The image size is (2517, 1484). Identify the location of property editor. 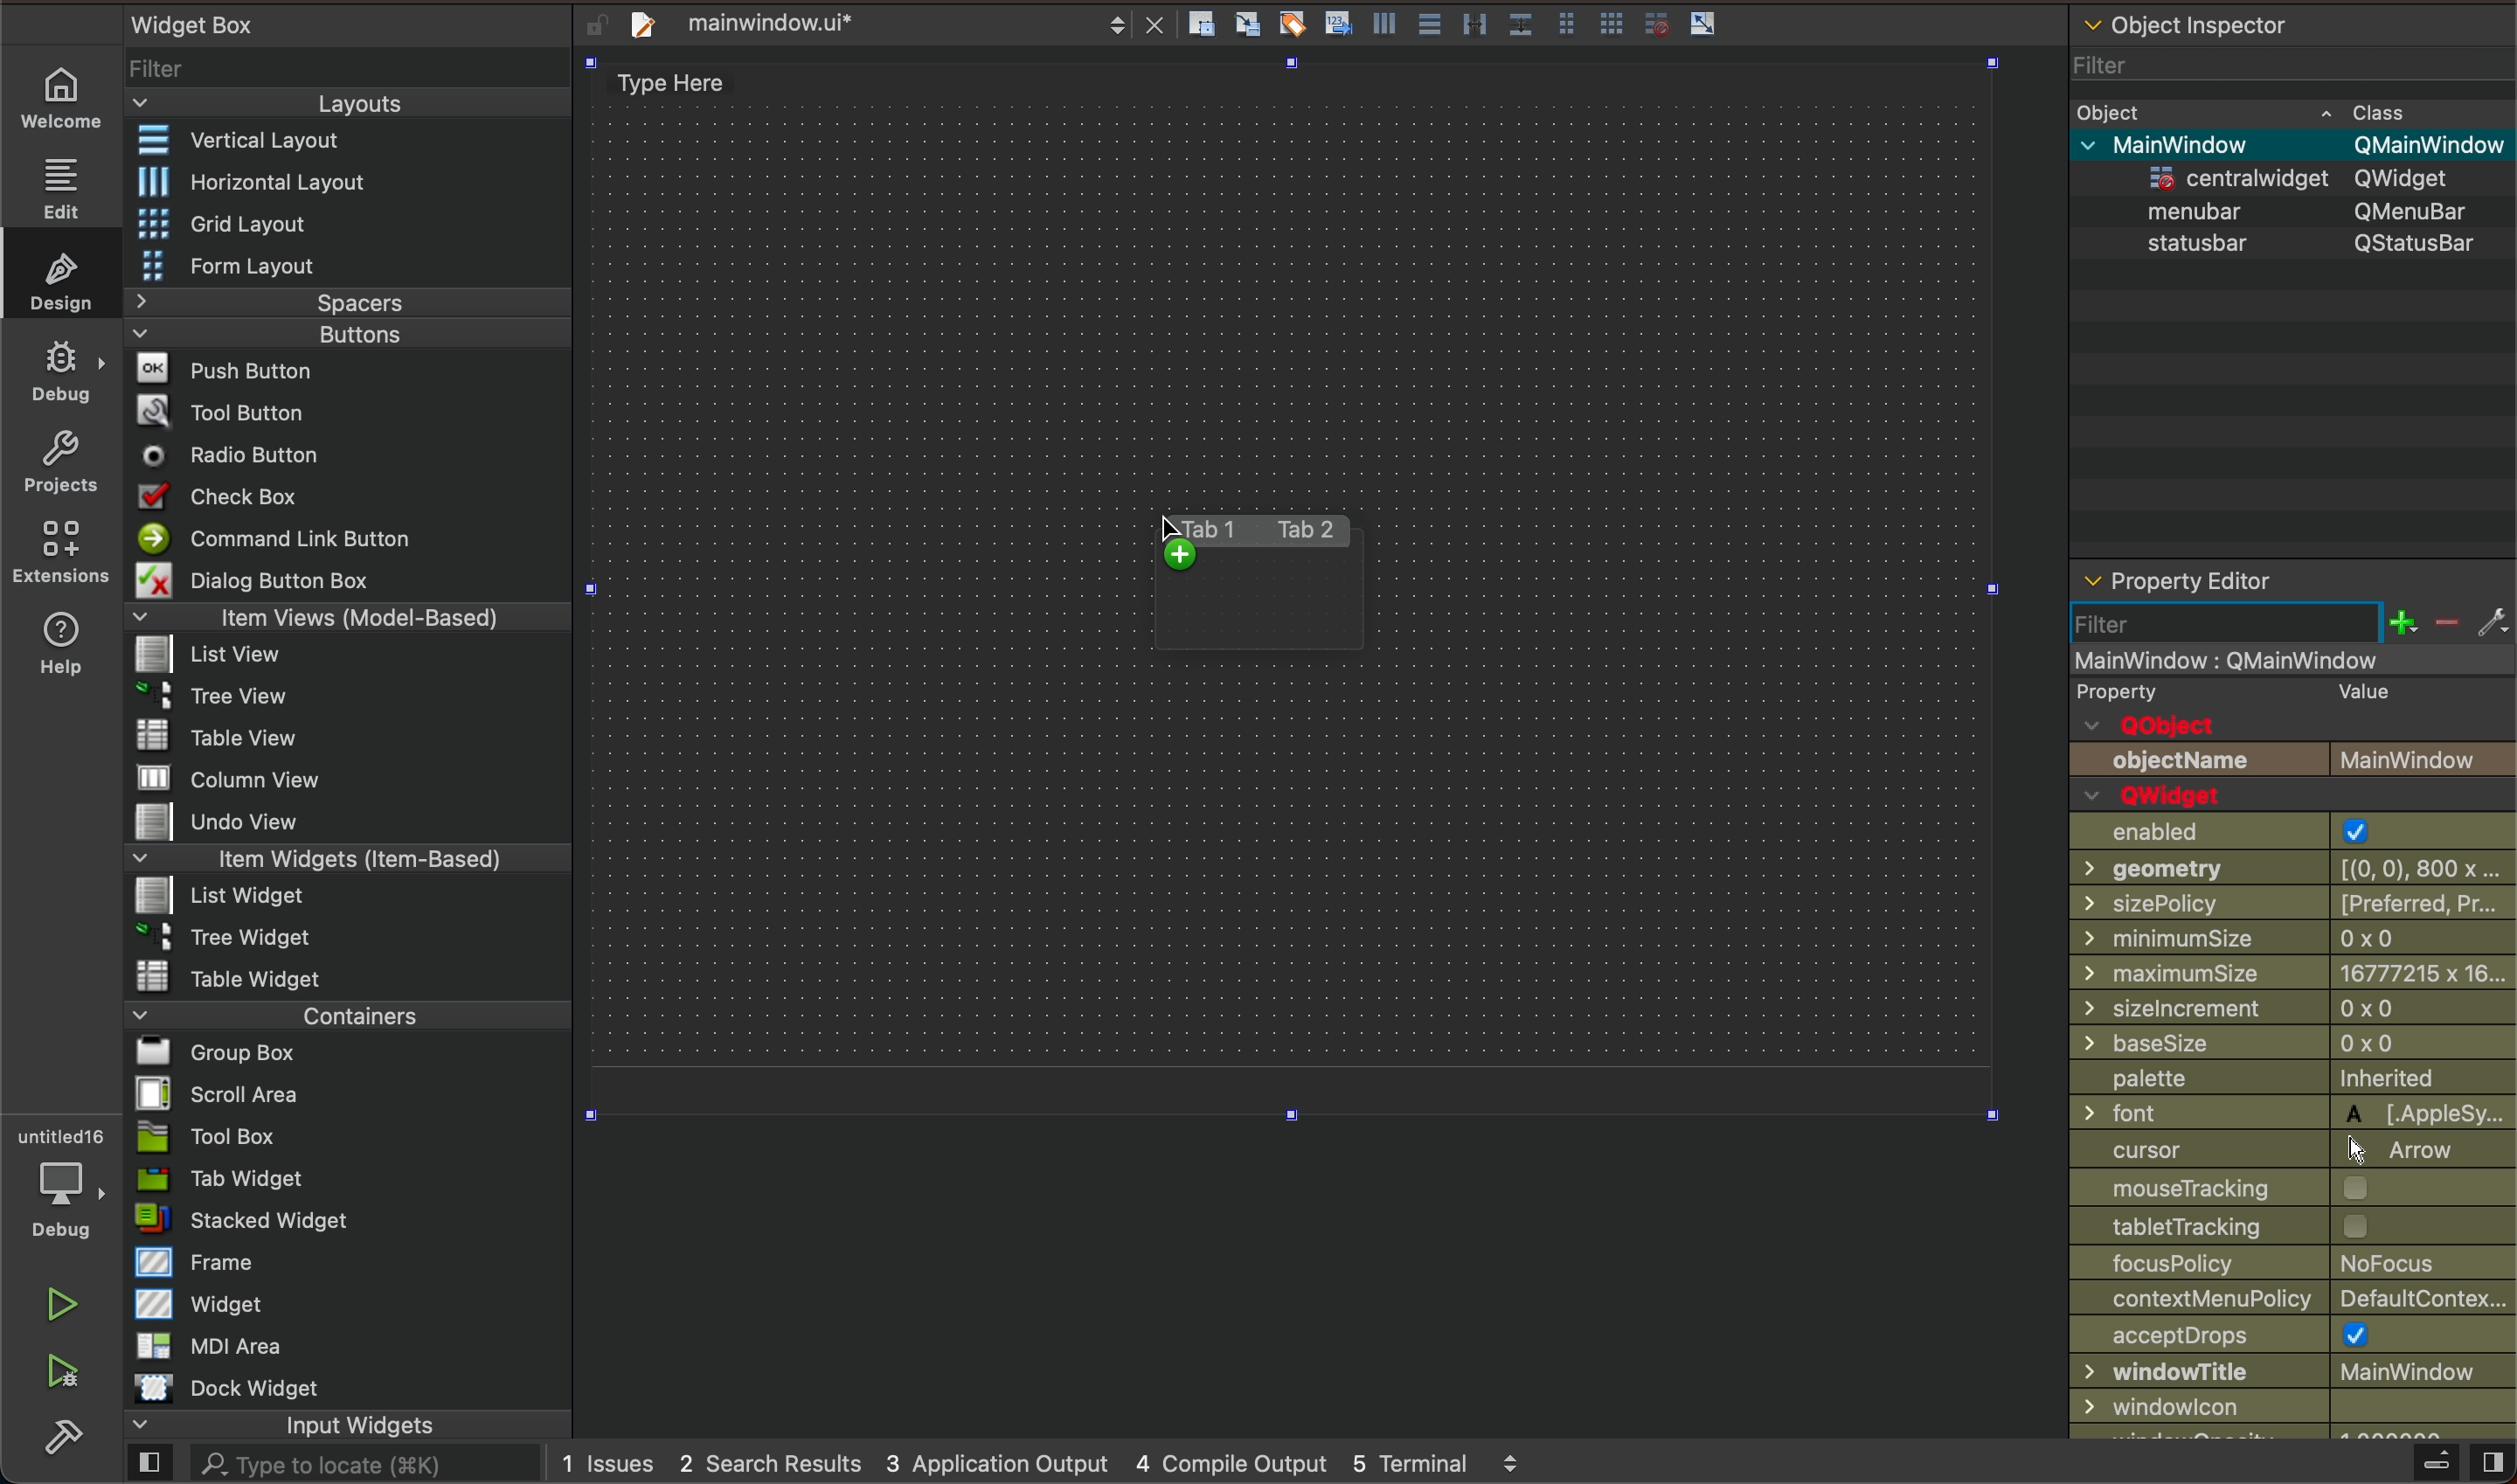
(2271, 576).